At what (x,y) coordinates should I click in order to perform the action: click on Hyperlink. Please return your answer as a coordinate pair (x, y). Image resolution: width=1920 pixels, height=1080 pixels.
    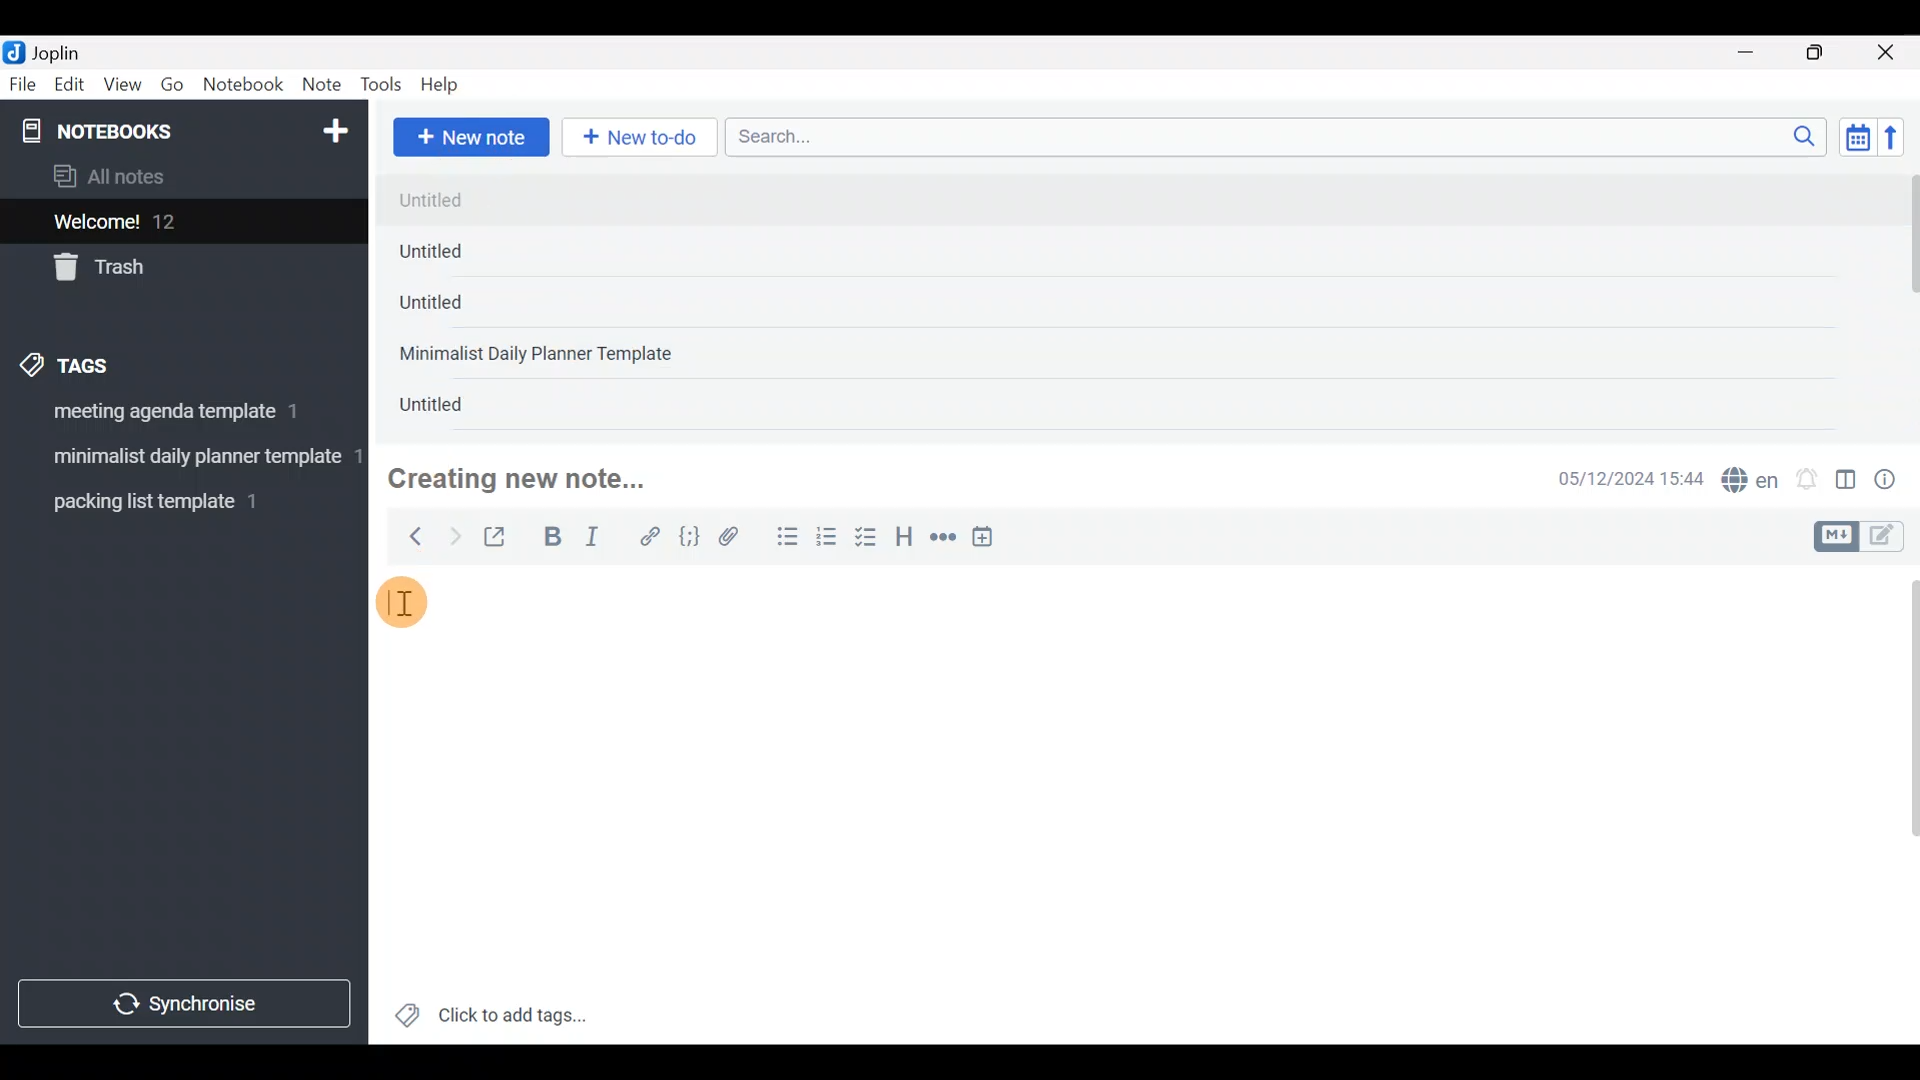
    Looking at the image, I should click on (650, 537).